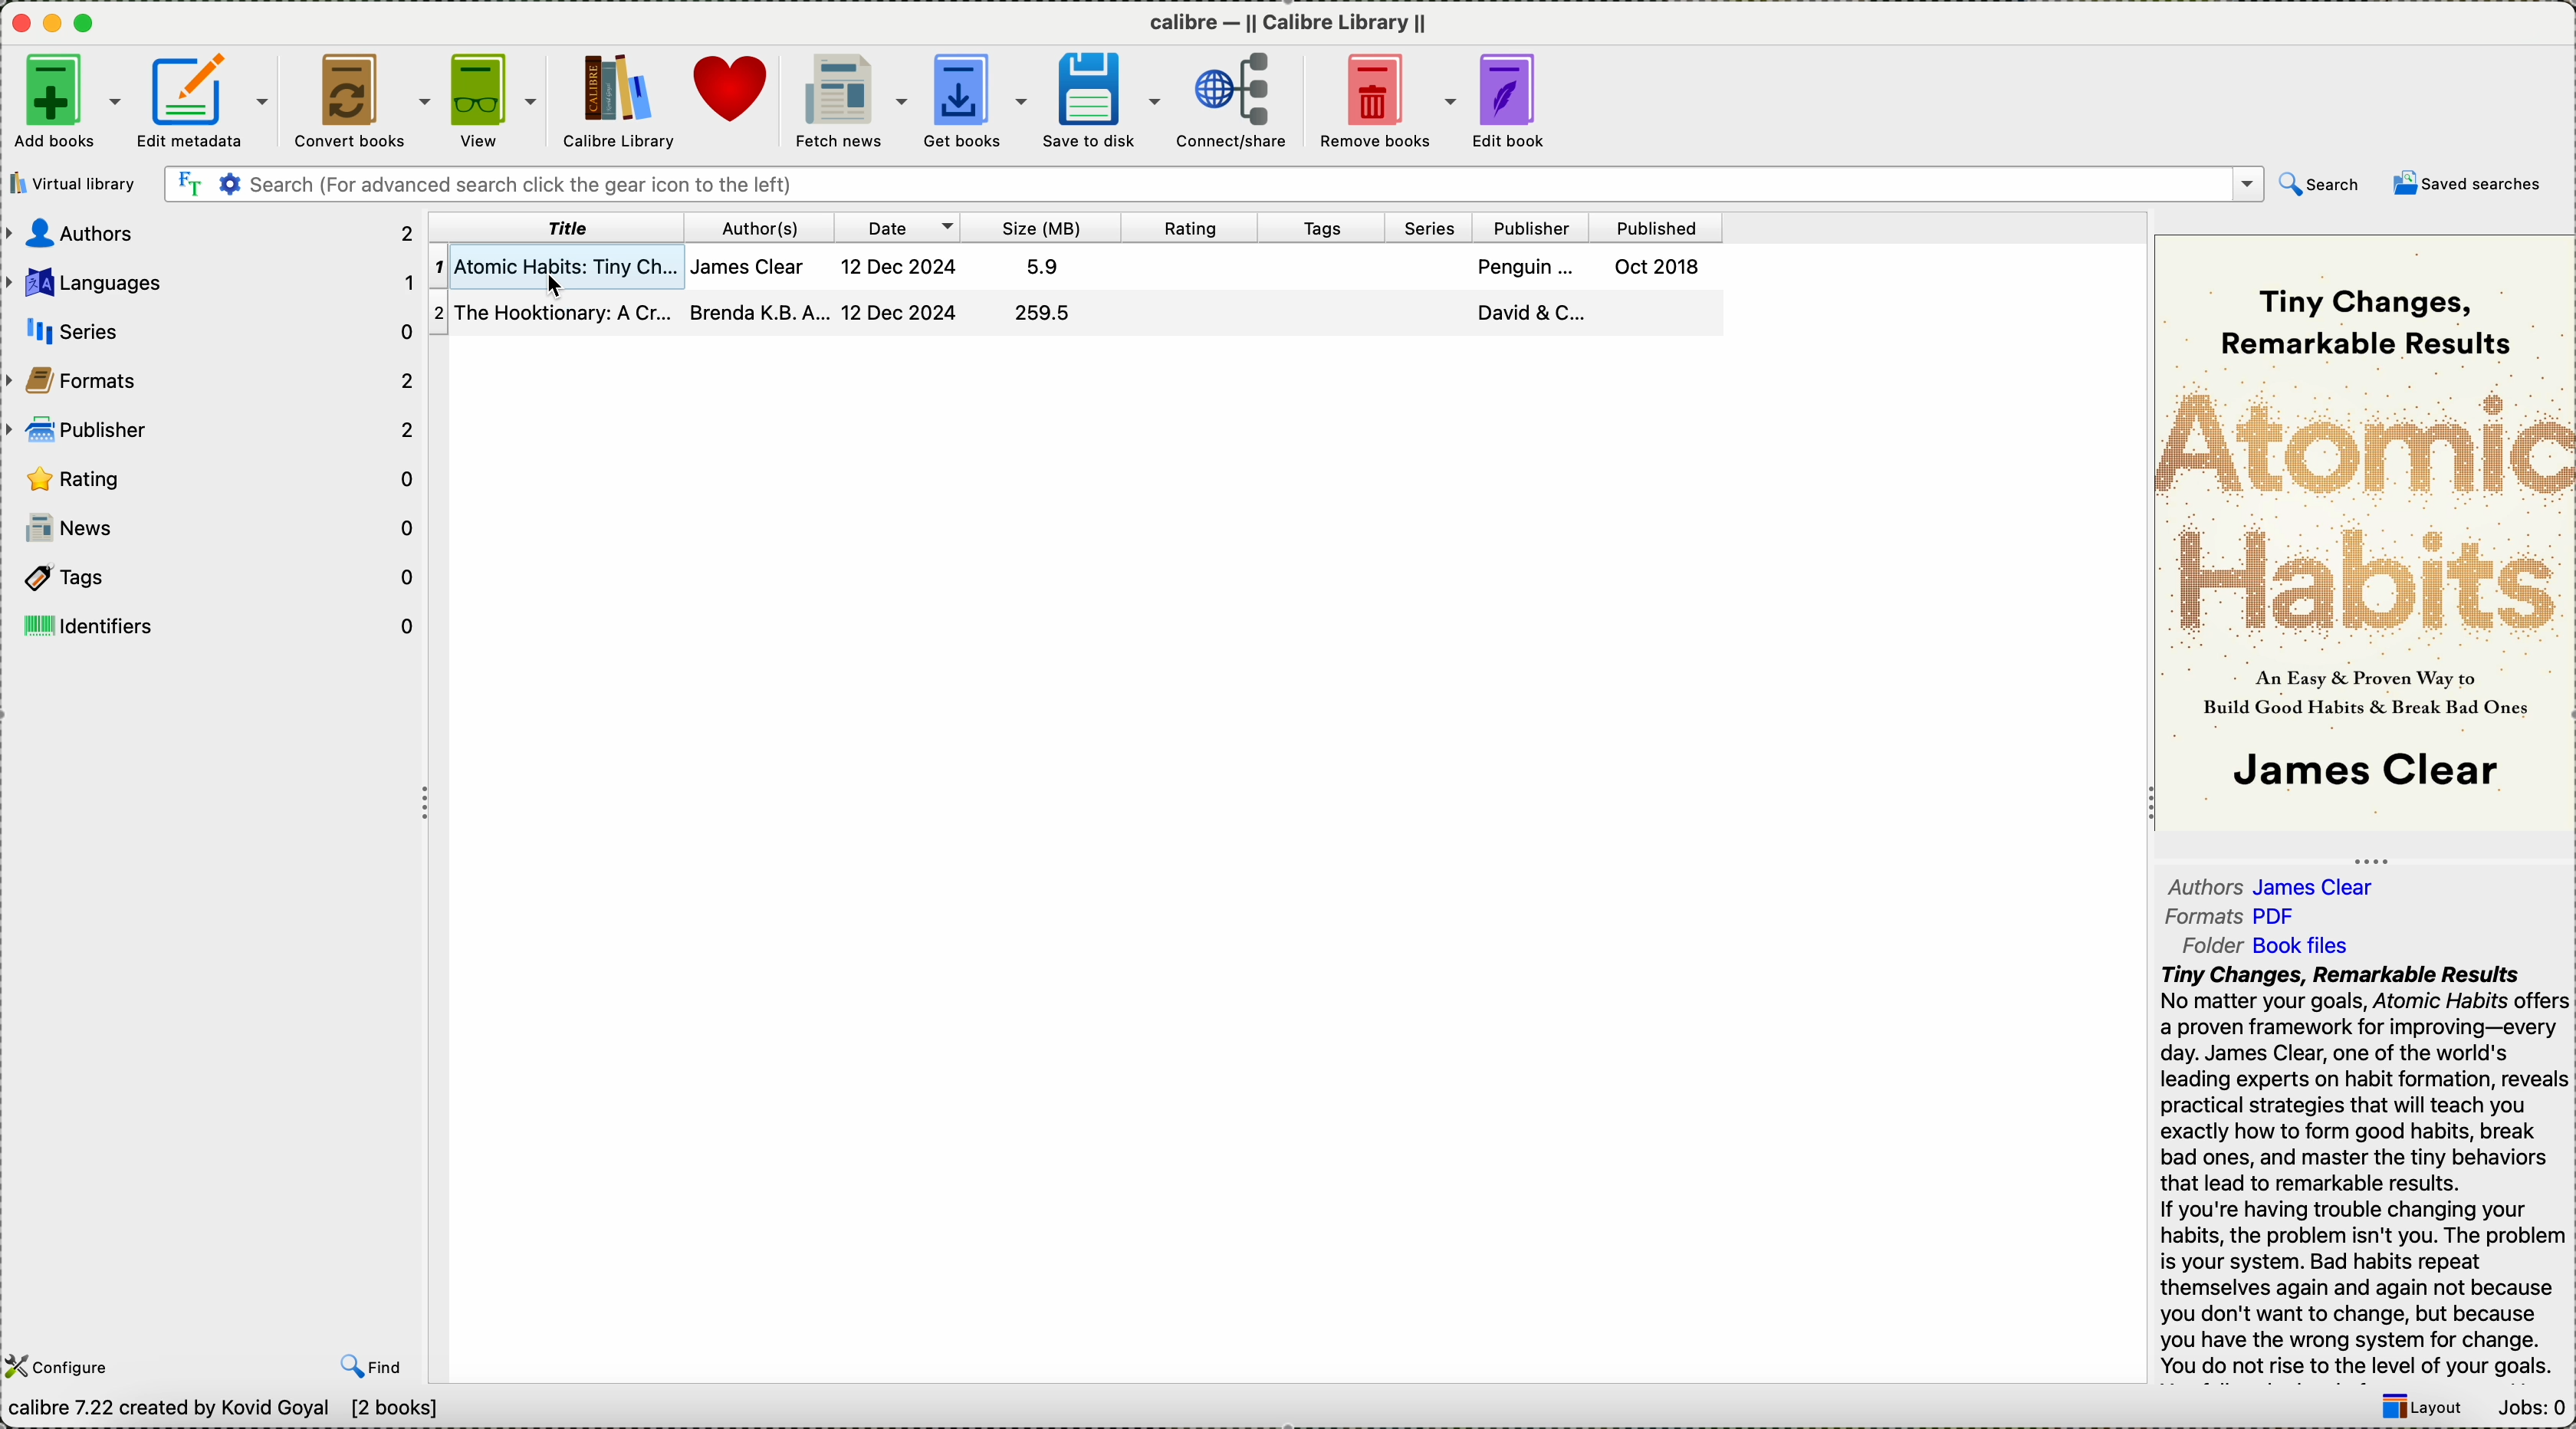  Describe the element at coordinates (66, 102) in the screenshot. I see `add books` at that location.